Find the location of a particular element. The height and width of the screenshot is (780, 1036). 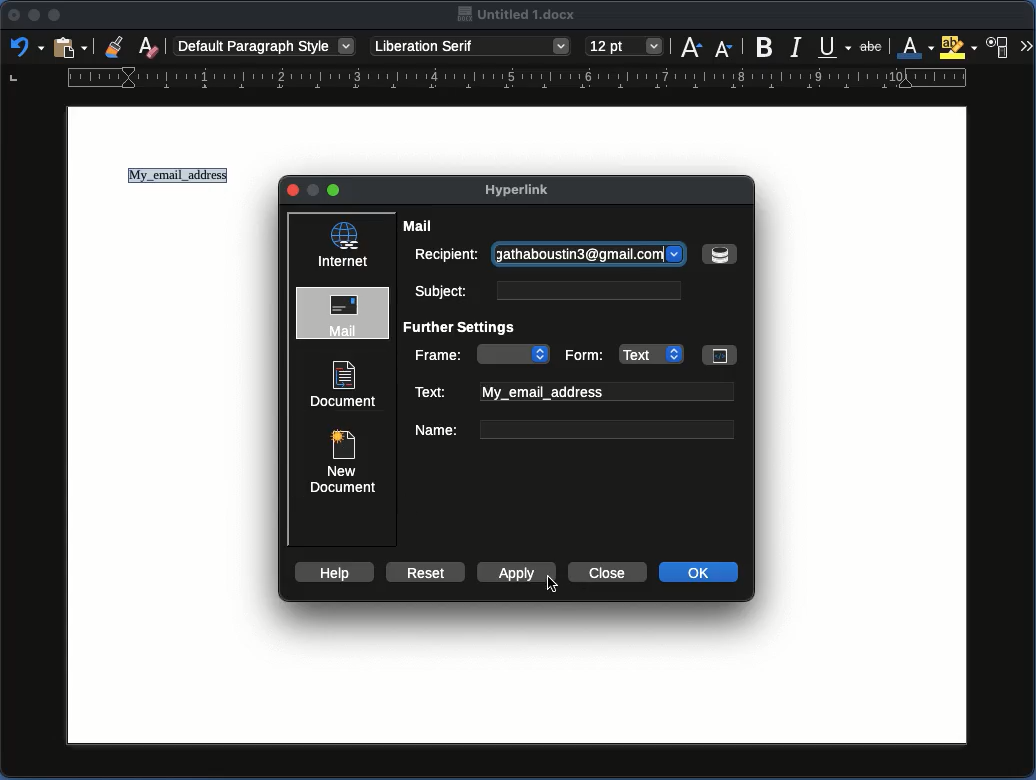

Ruler is located at coordinates (489, 81).